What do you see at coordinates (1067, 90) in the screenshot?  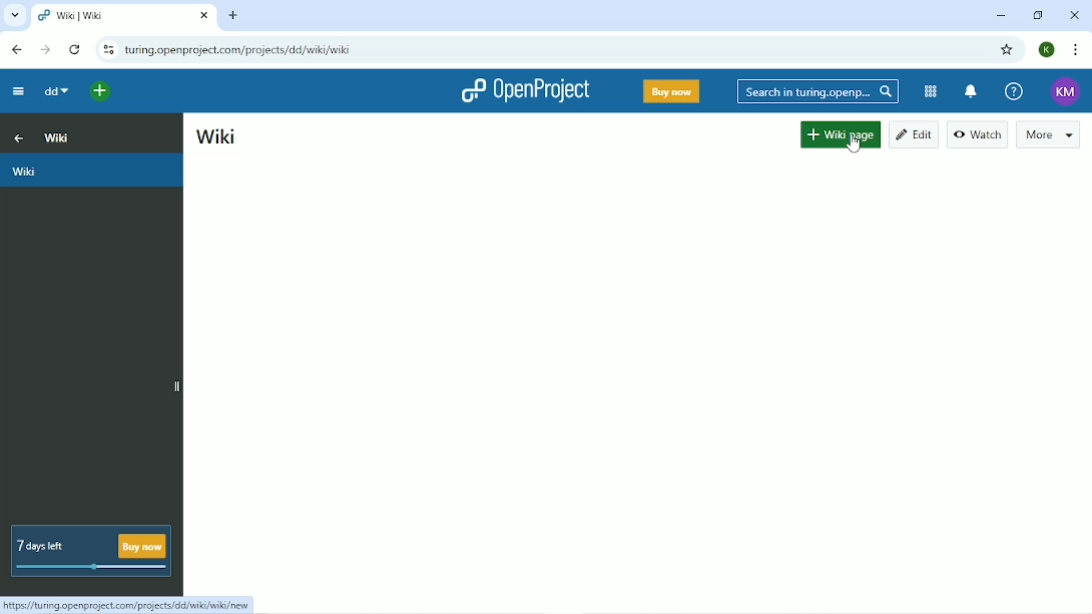 I see `Account` at bounding box center [1067, 90].